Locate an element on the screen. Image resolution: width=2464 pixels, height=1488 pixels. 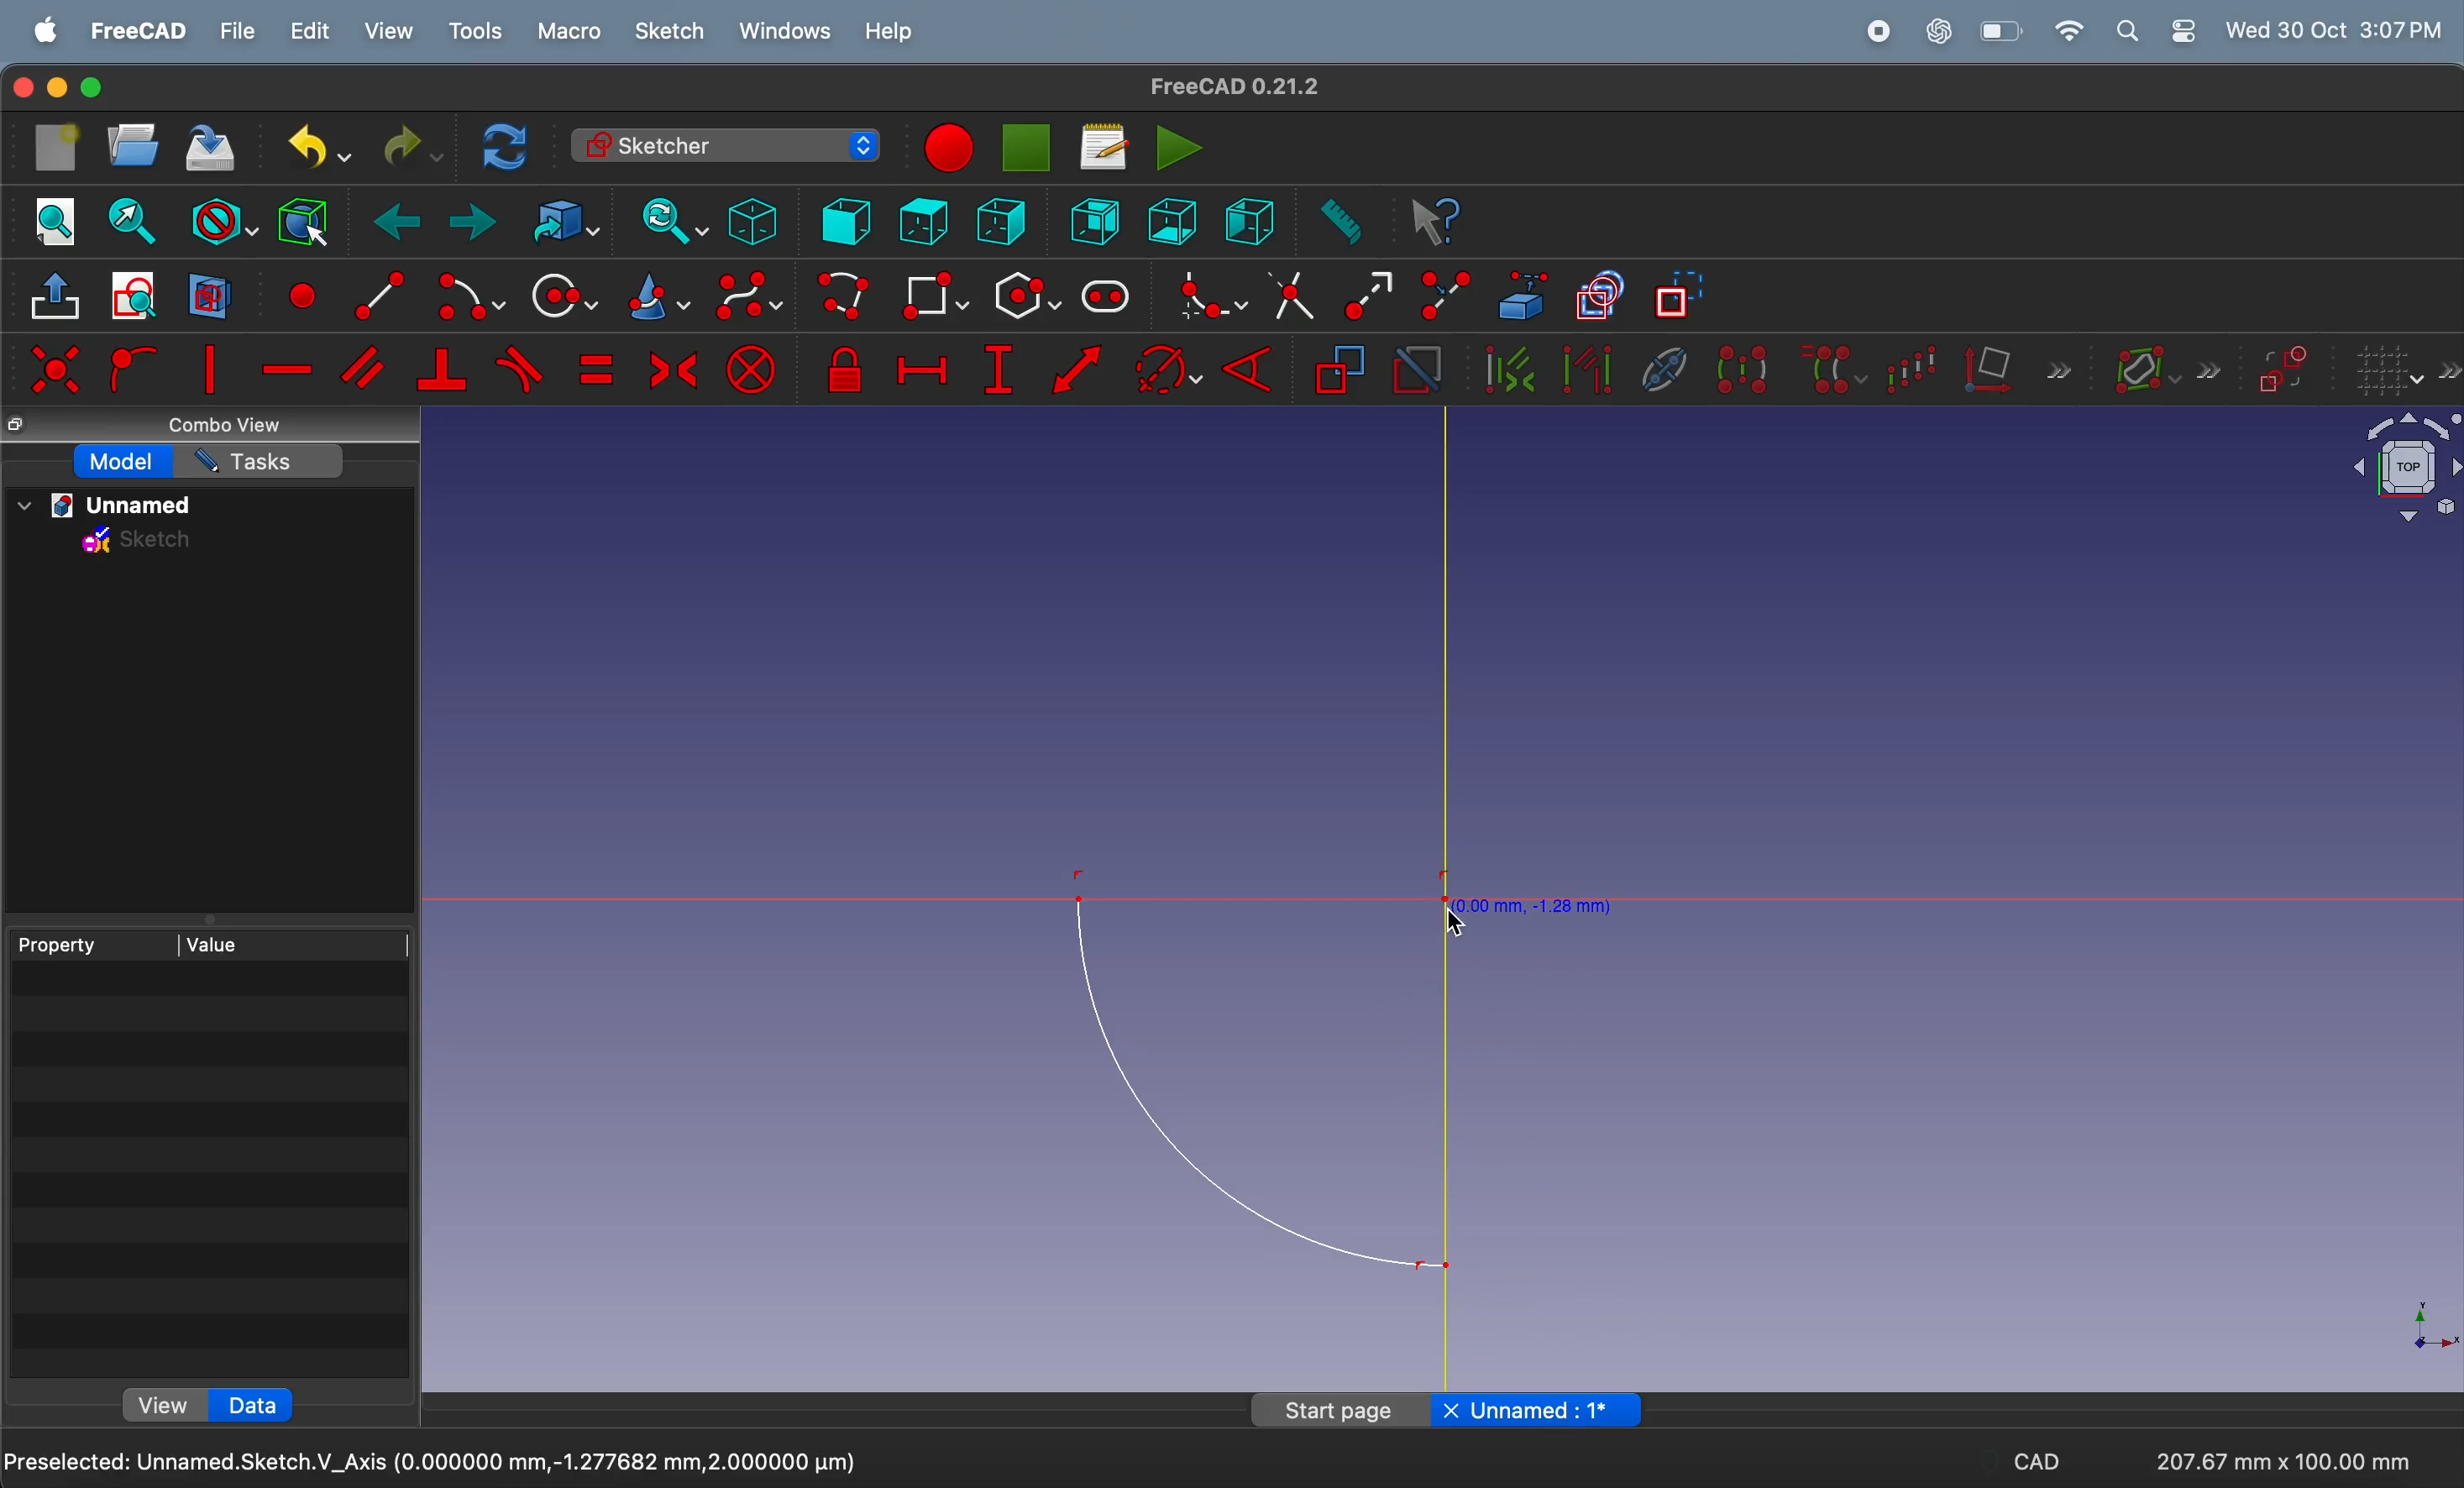
cursor is located at coordinates (1458, 921).